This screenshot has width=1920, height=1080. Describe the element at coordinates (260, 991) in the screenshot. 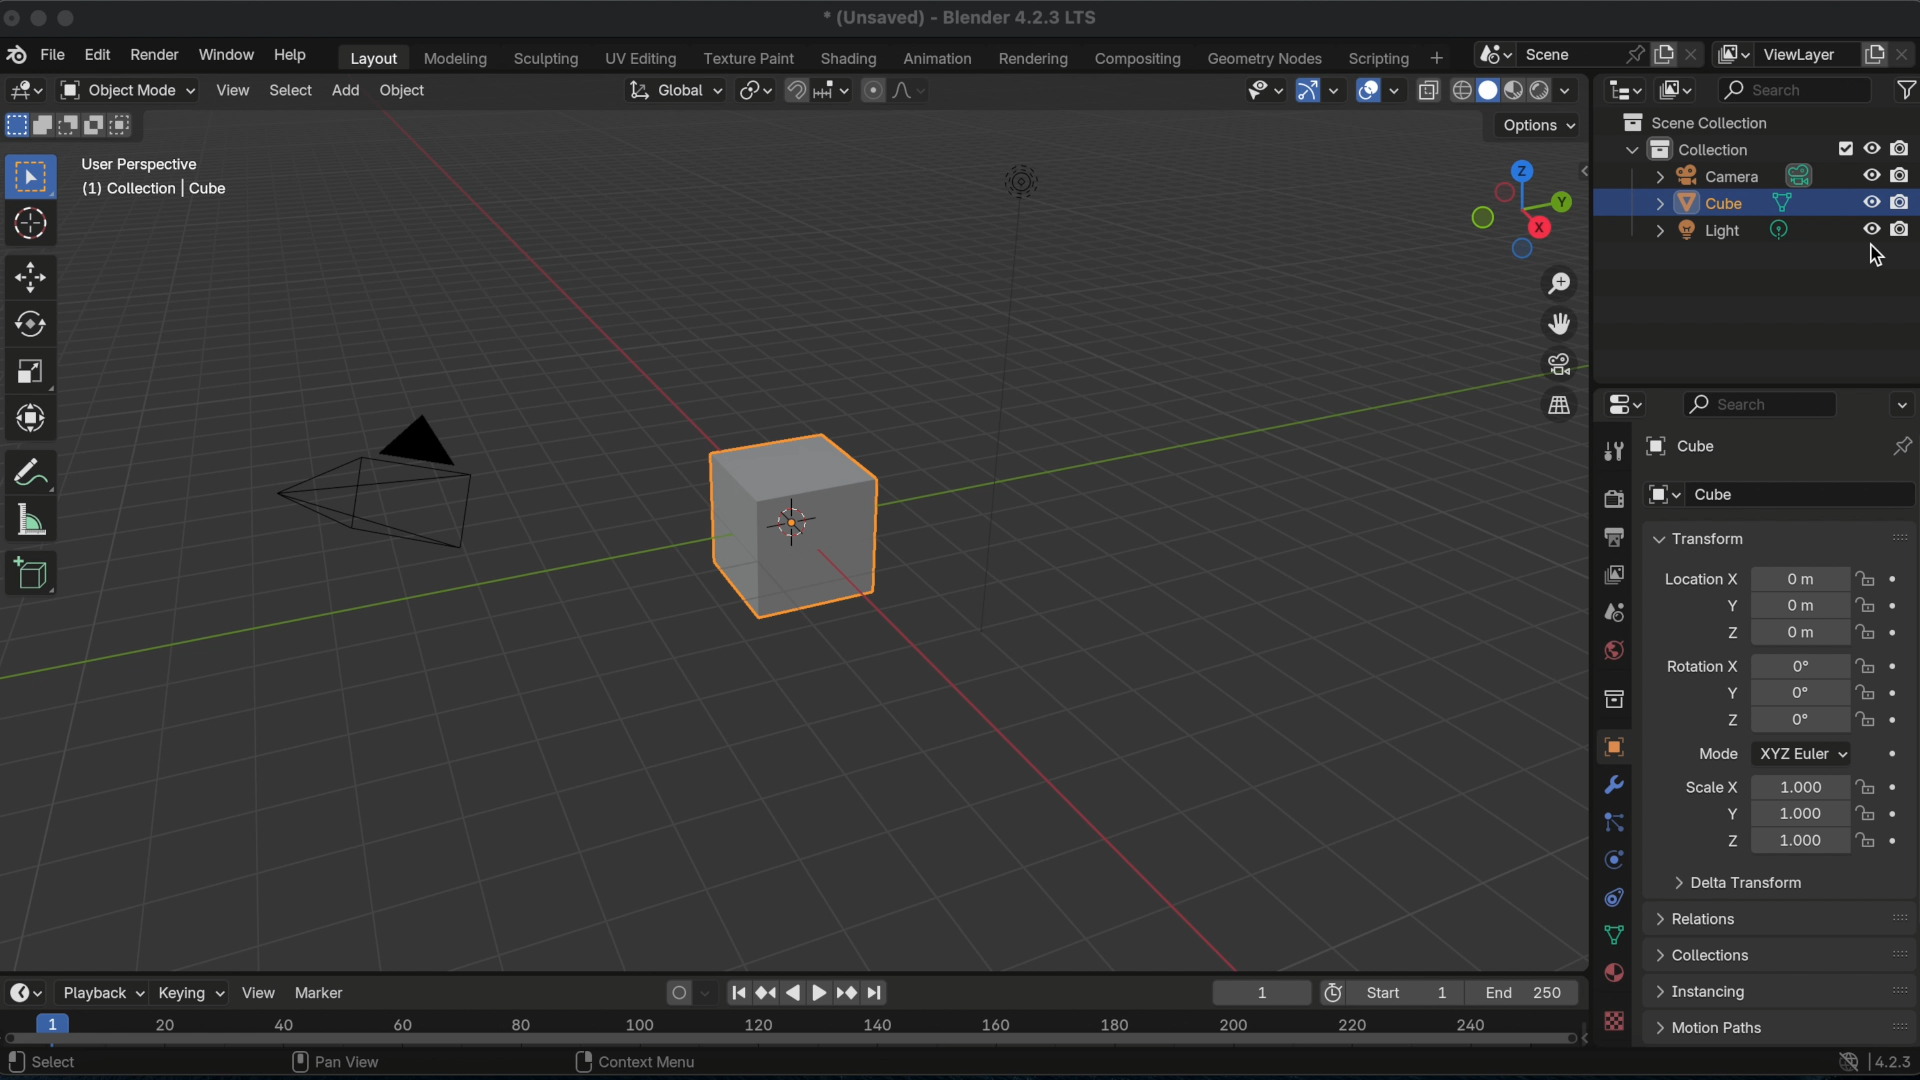

I see `view` at that location.